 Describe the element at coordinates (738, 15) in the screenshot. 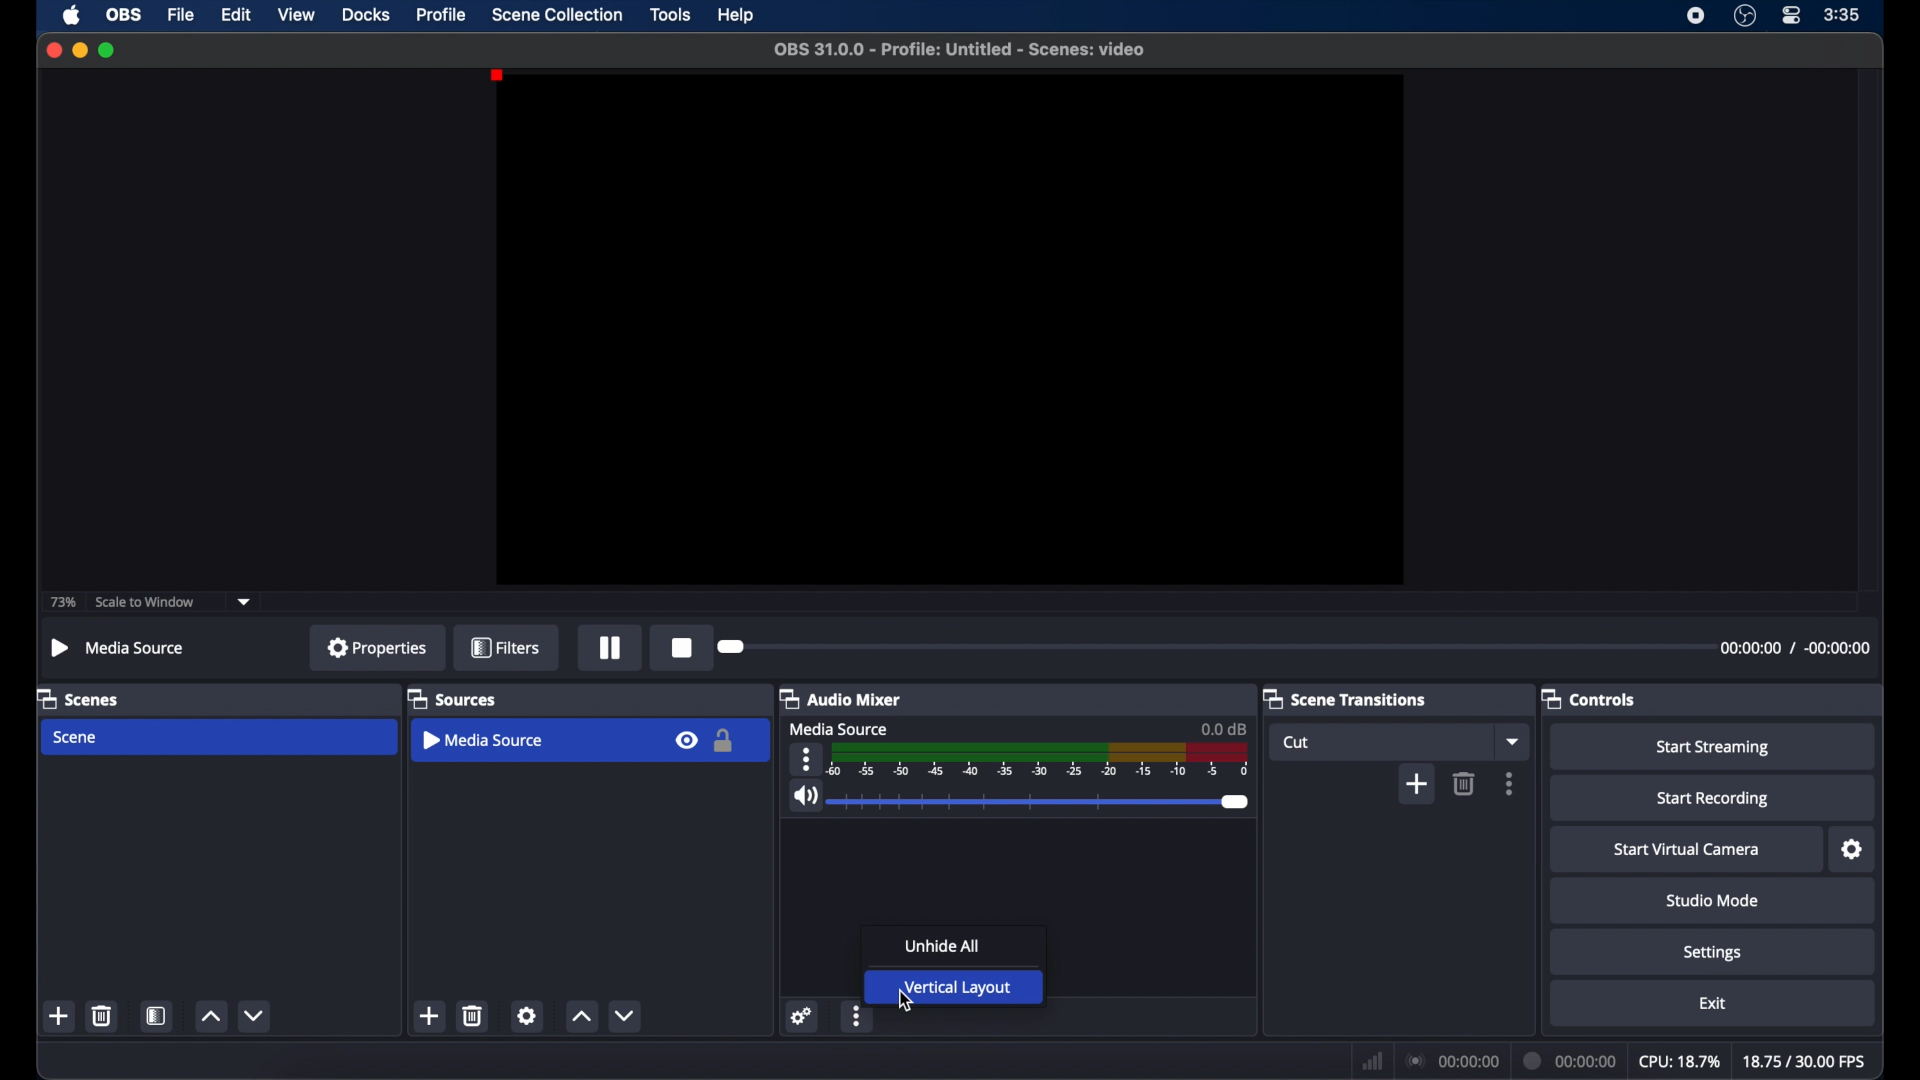

I see `help` at that location.